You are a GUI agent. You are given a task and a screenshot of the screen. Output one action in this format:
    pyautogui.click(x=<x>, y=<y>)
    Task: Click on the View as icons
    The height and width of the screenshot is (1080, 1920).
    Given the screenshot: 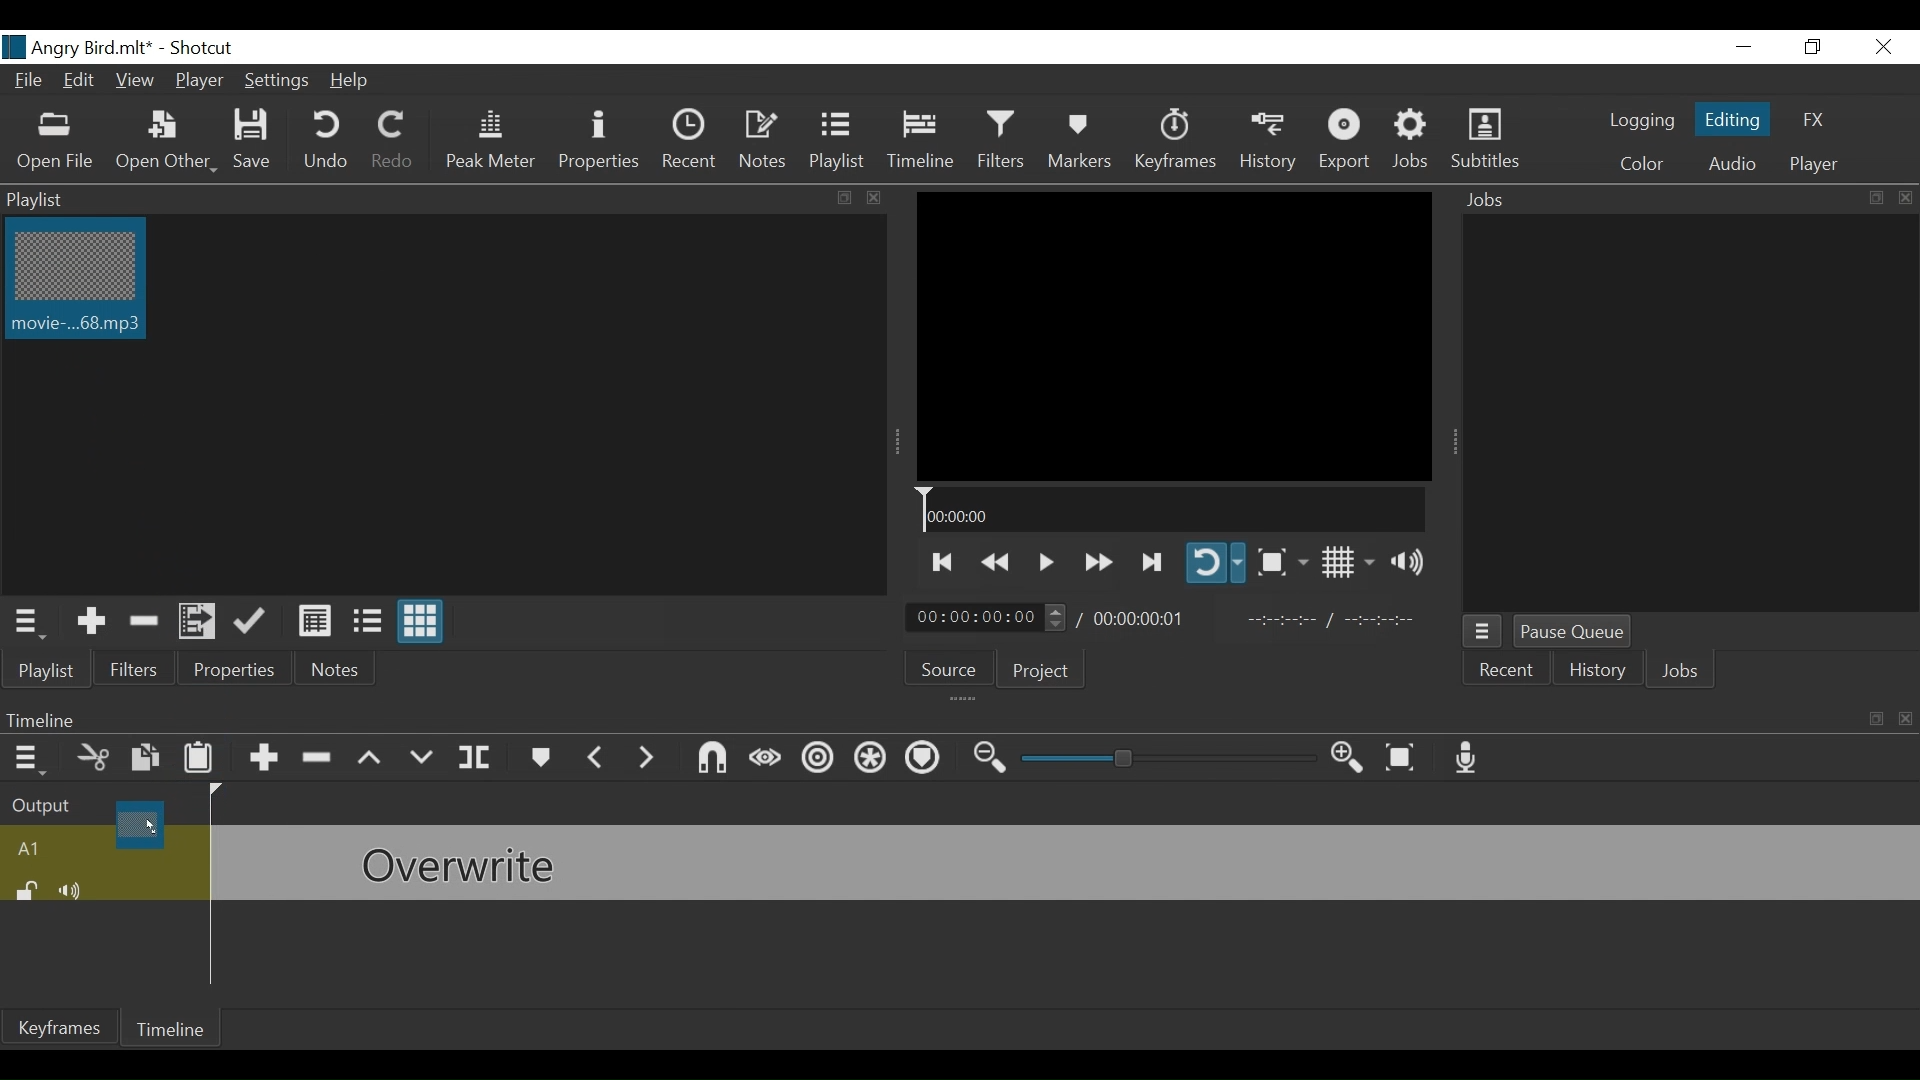 What is the action you would take?
    pyautogui.click(x=419, y=621)
    